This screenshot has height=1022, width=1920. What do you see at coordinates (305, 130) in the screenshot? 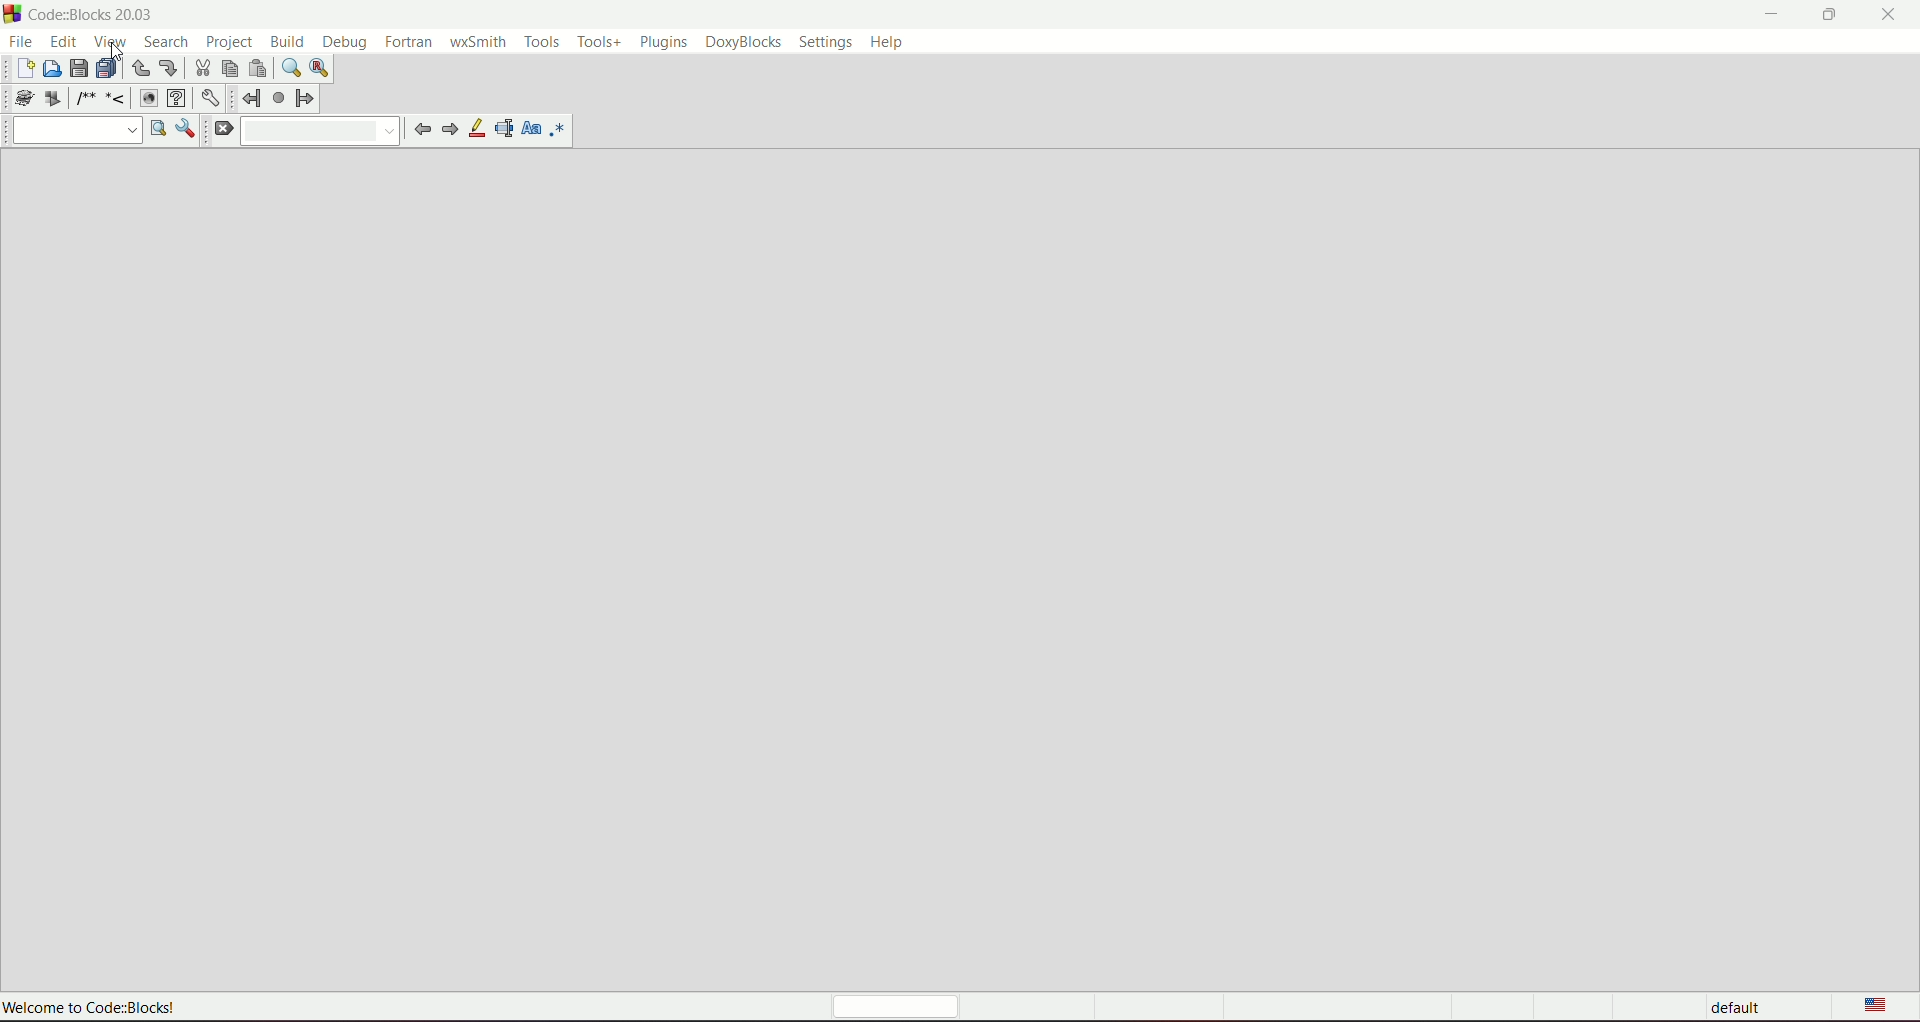
I see `drop down` at bounding box center [305, 130].